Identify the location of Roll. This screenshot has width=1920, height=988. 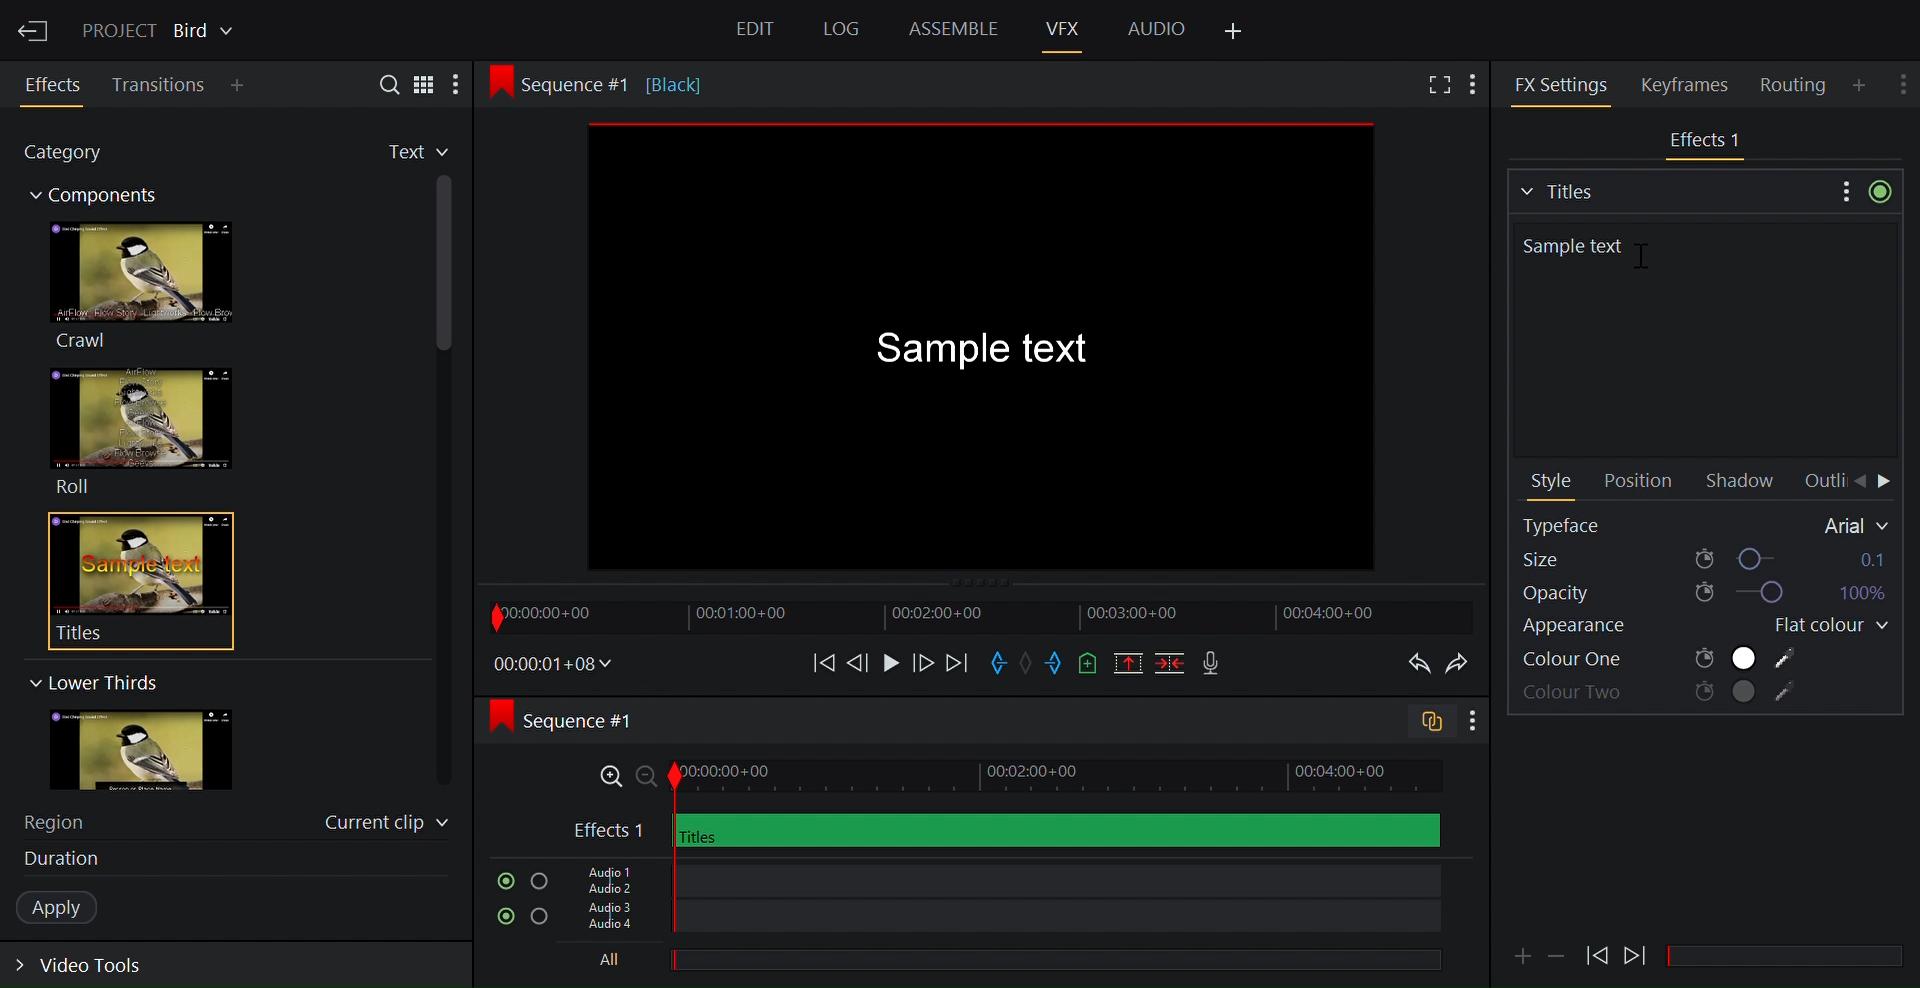
(140, 431).